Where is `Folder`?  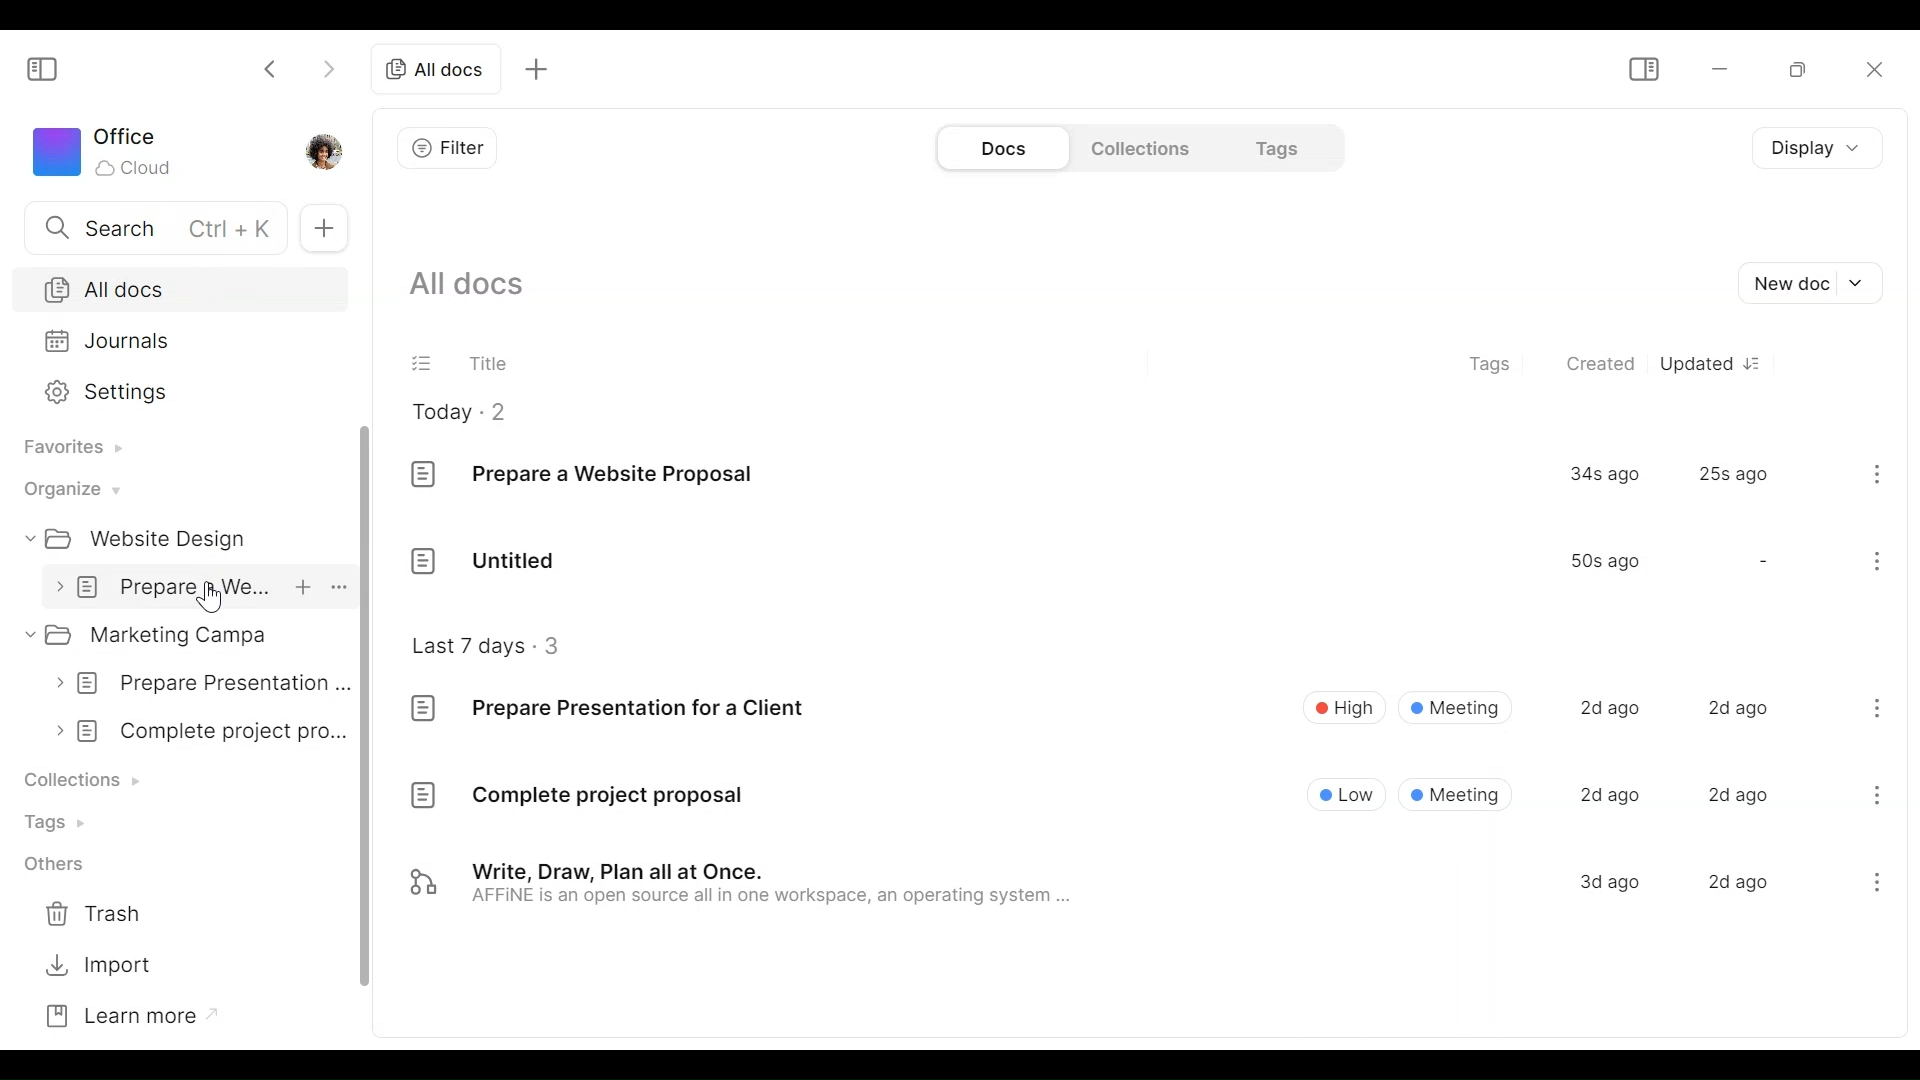 Folder is located at coordinates (181, 634).